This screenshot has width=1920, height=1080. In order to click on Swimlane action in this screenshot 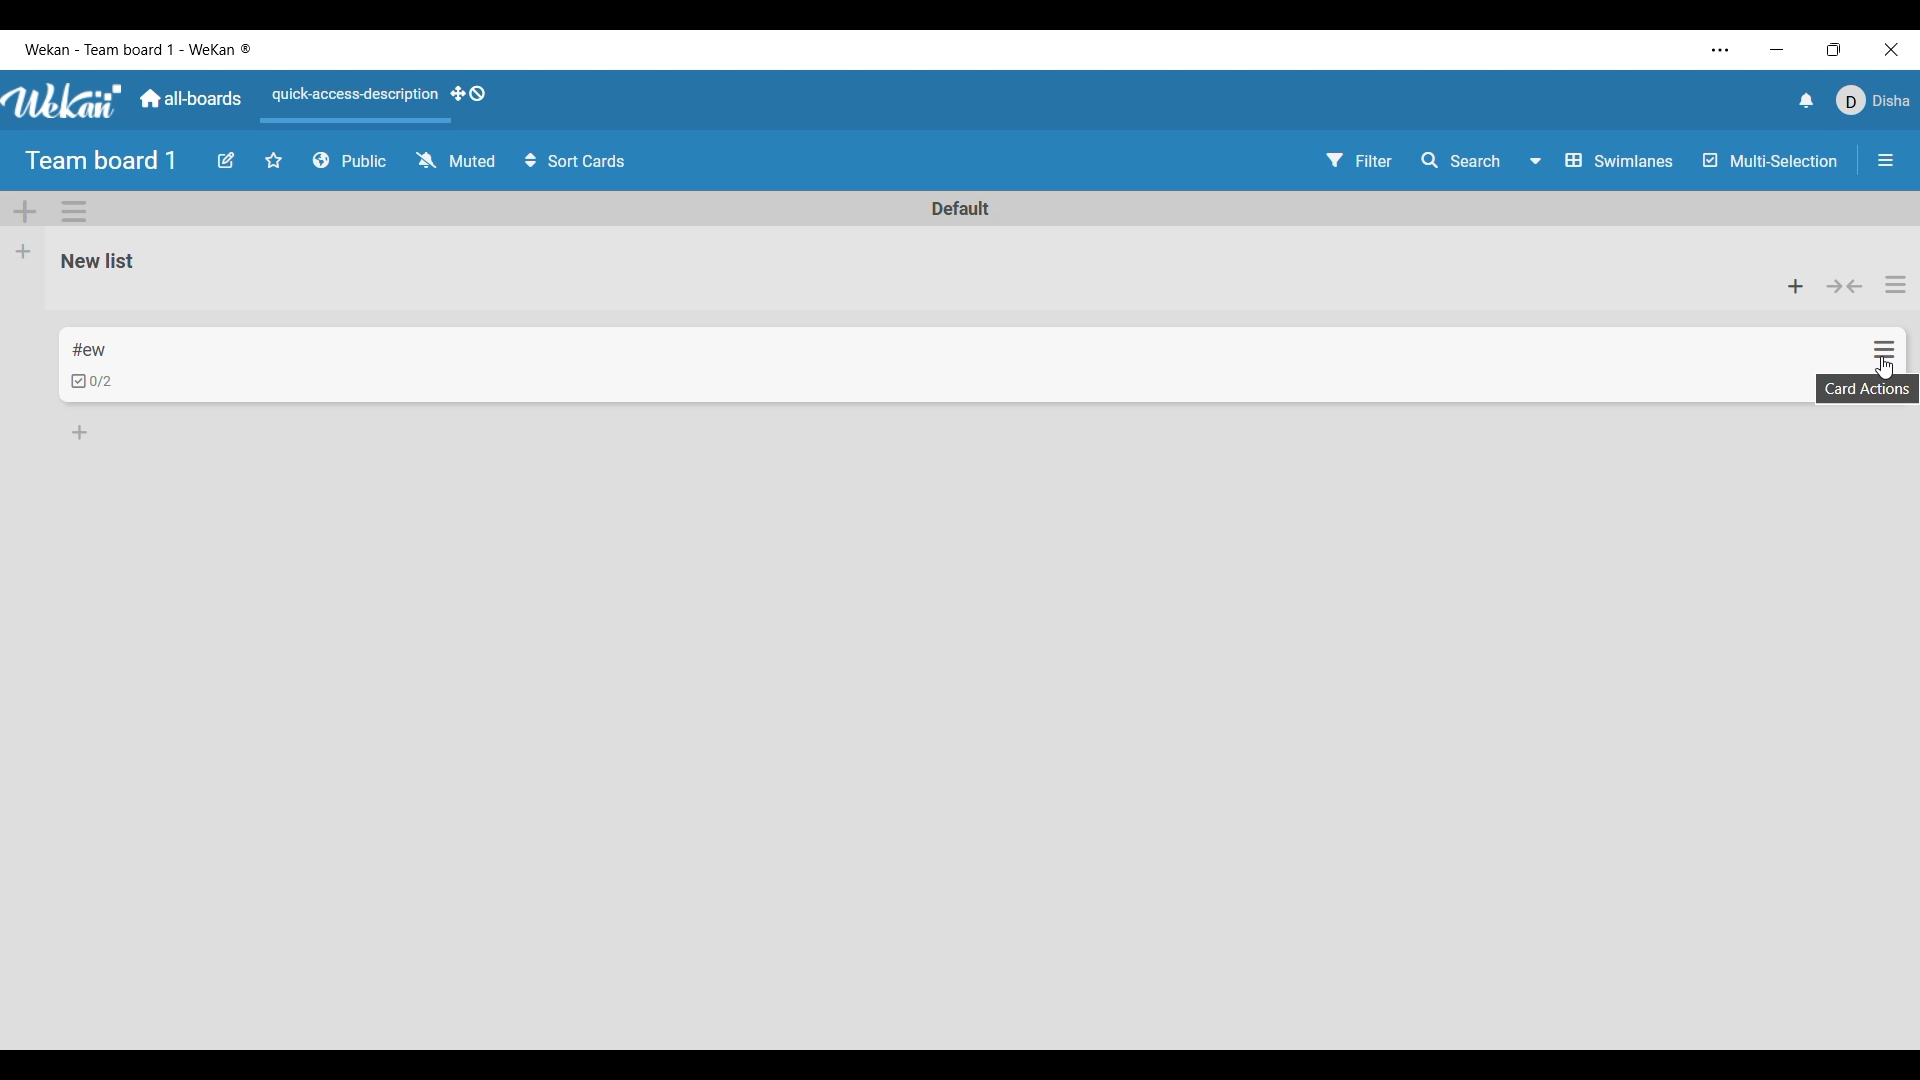, I will do `click(73, 211)`.